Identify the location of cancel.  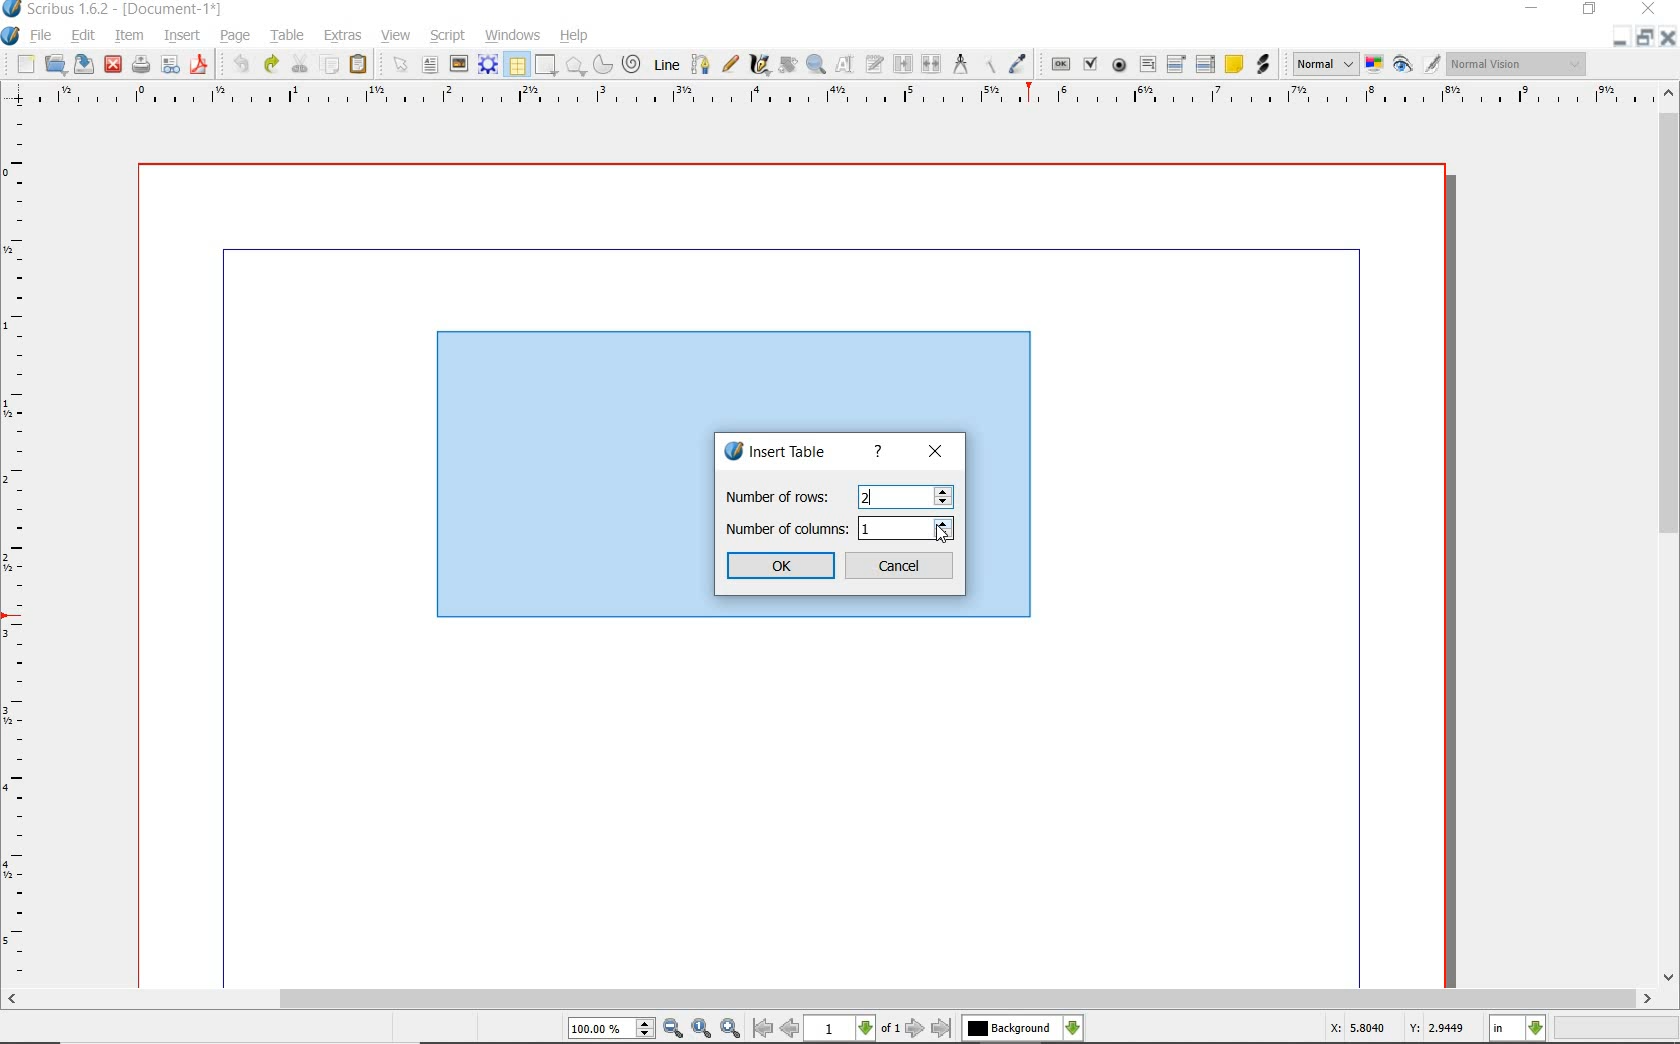
(901, 567).